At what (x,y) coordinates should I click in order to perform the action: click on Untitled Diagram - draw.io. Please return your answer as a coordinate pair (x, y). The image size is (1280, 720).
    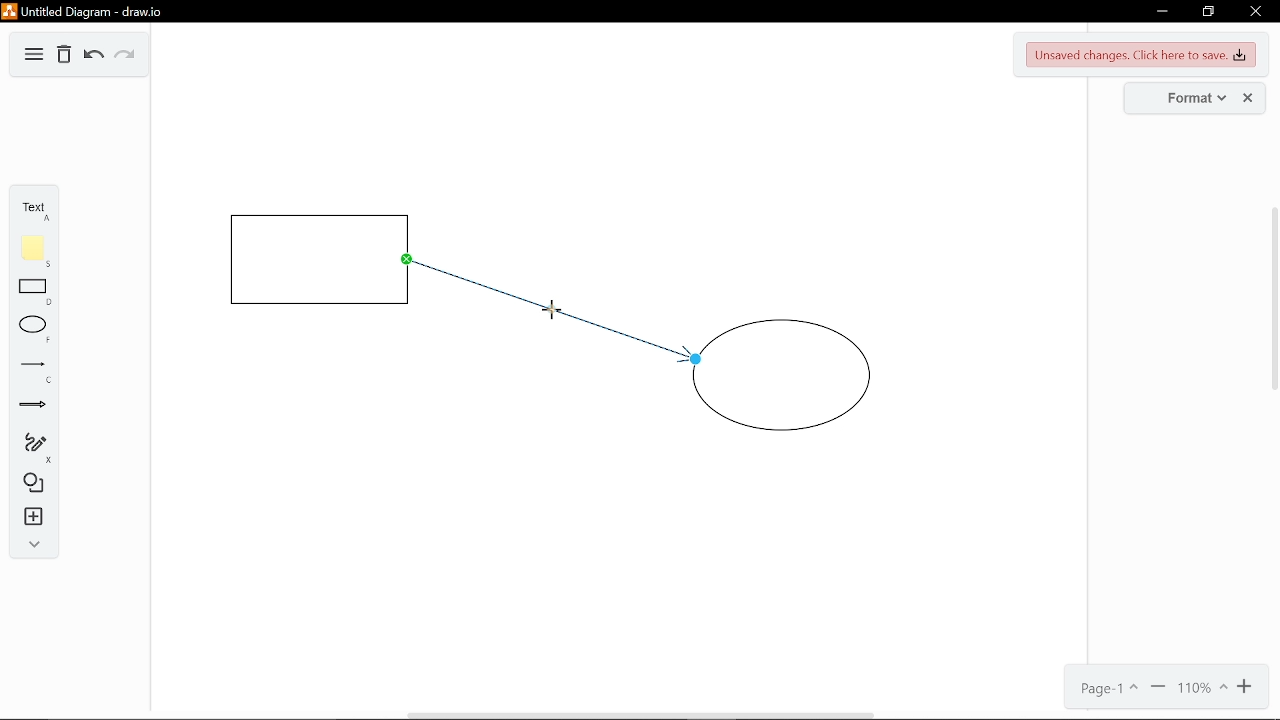
    Looking at the image, I should click on (82, 10).